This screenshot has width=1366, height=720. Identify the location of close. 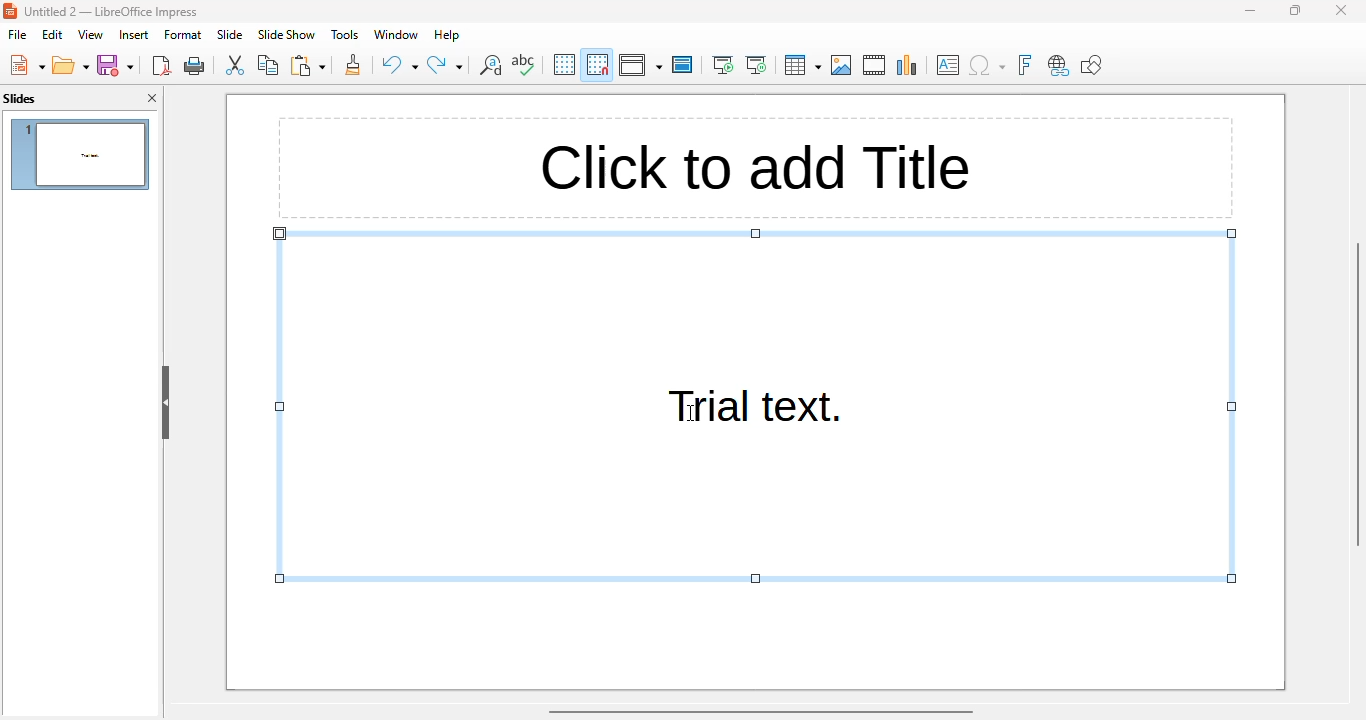
(1340, 10).